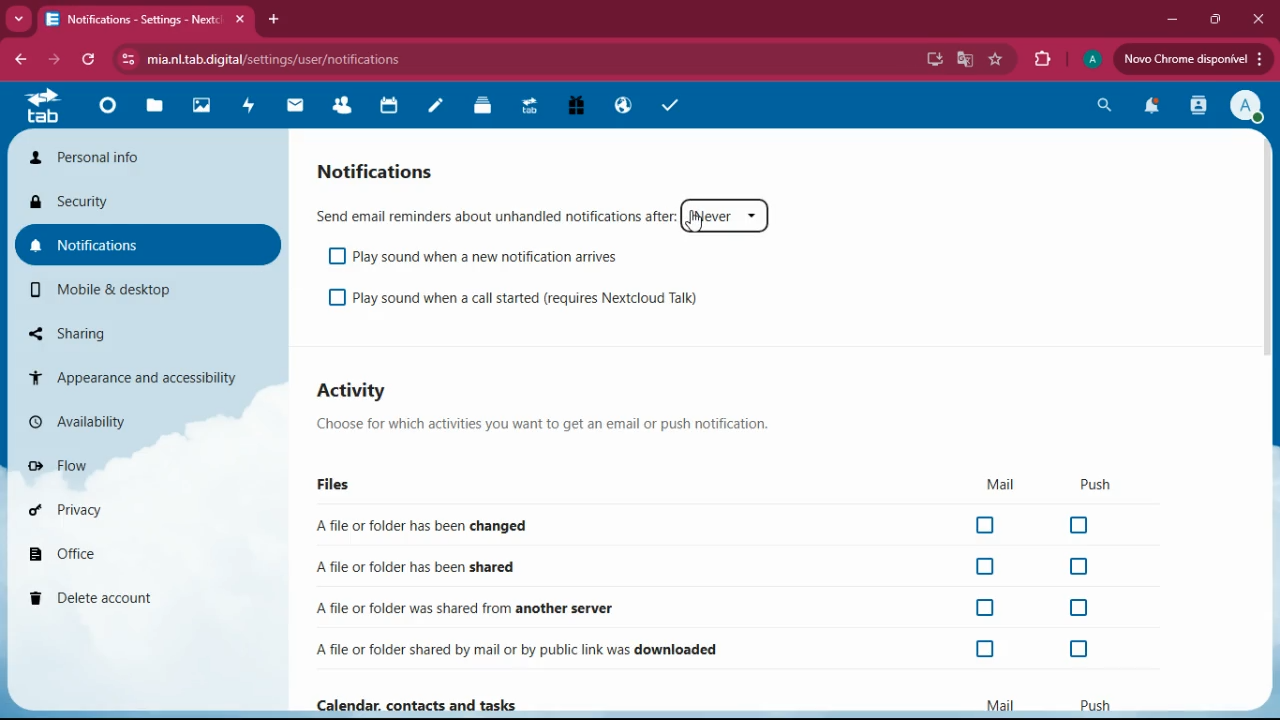 The image size is (1280, 720). I want to click on files, so click(484, 108).